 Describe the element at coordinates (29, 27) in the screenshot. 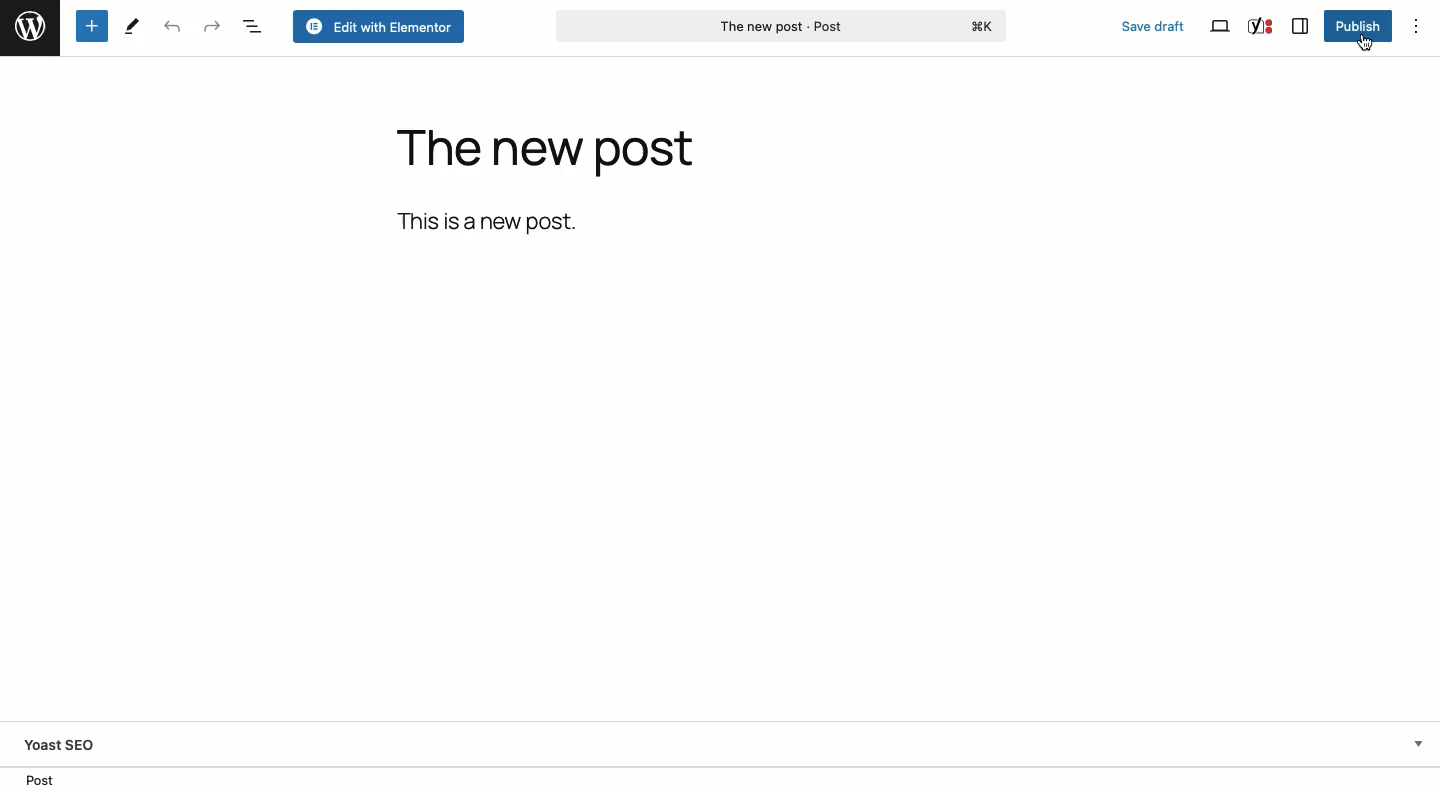

I see `Wordpress logo` at that location.